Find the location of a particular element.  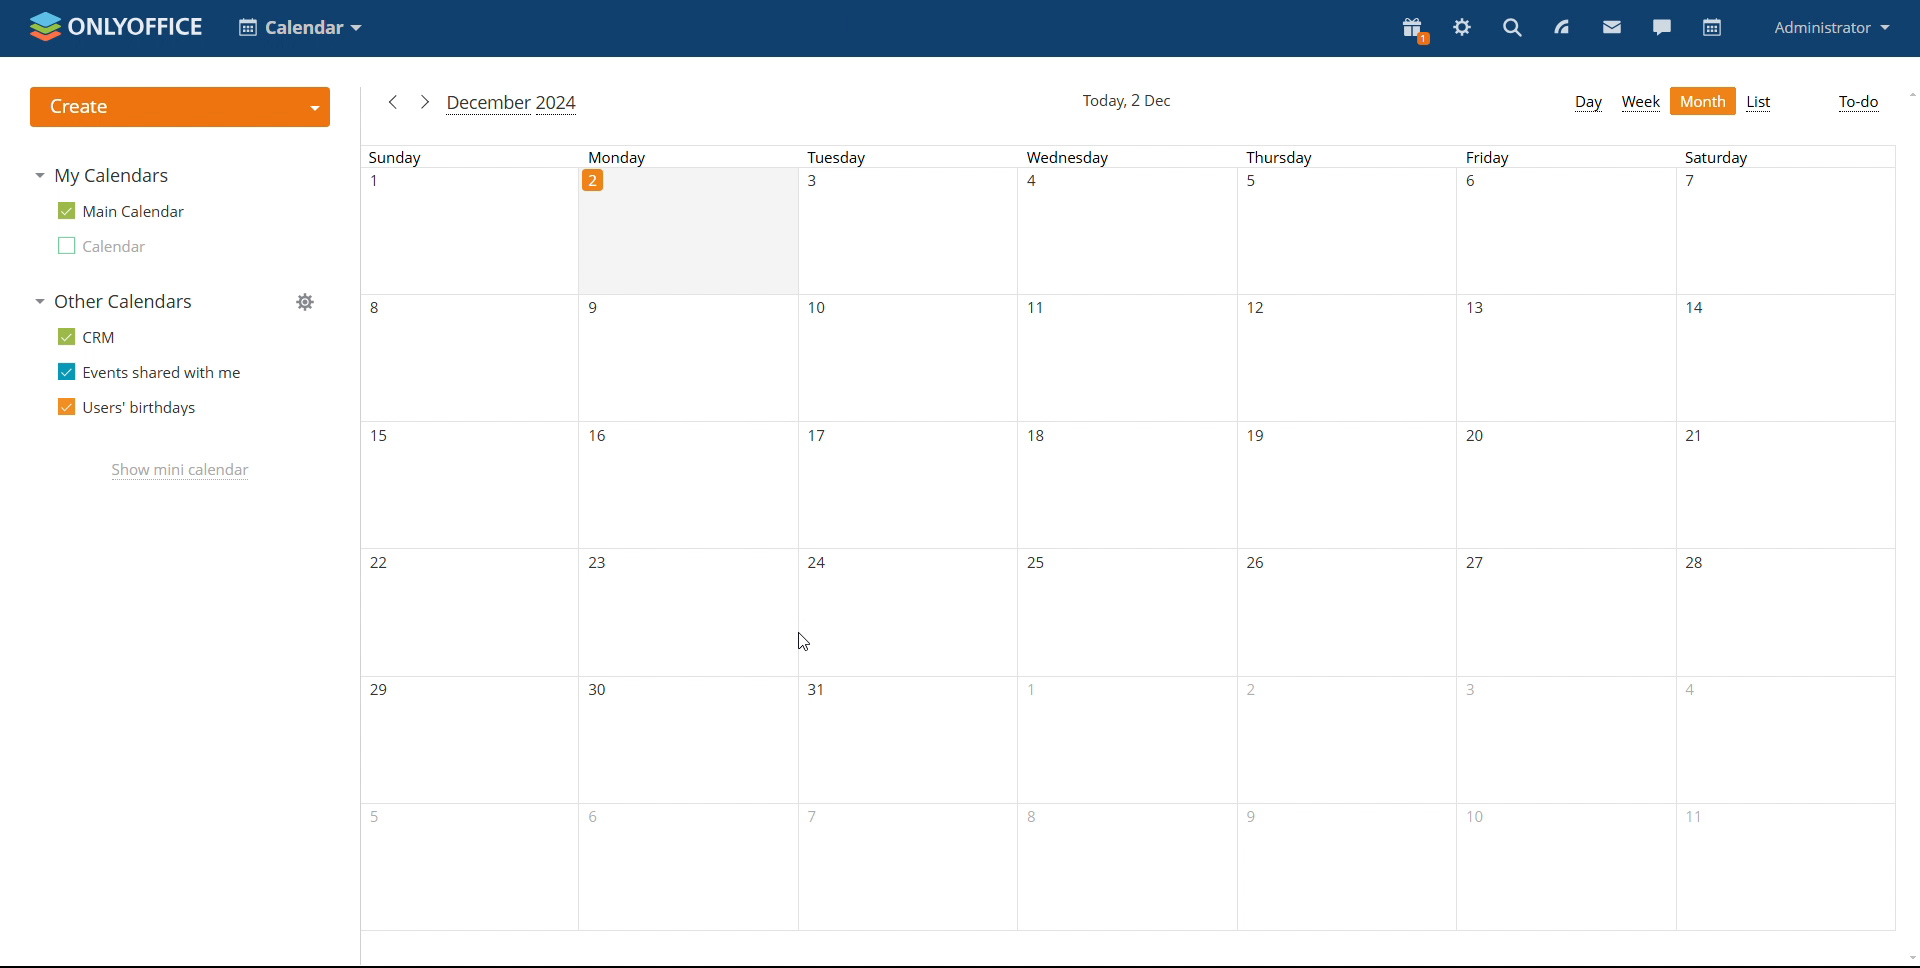

show mini calendar is located at coordinates (182, 472).